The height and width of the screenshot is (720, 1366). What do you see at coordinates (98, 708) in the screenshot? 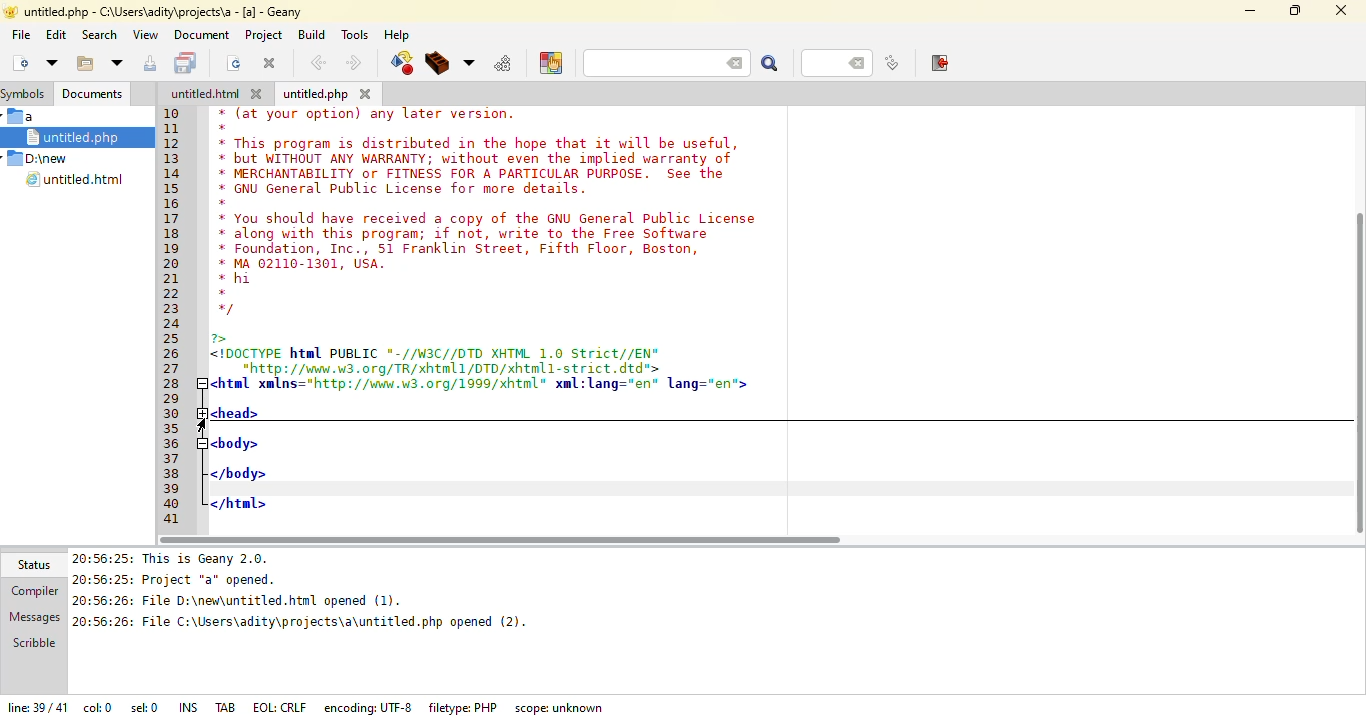
I see `col: 0` at bounding box center [98, 708].